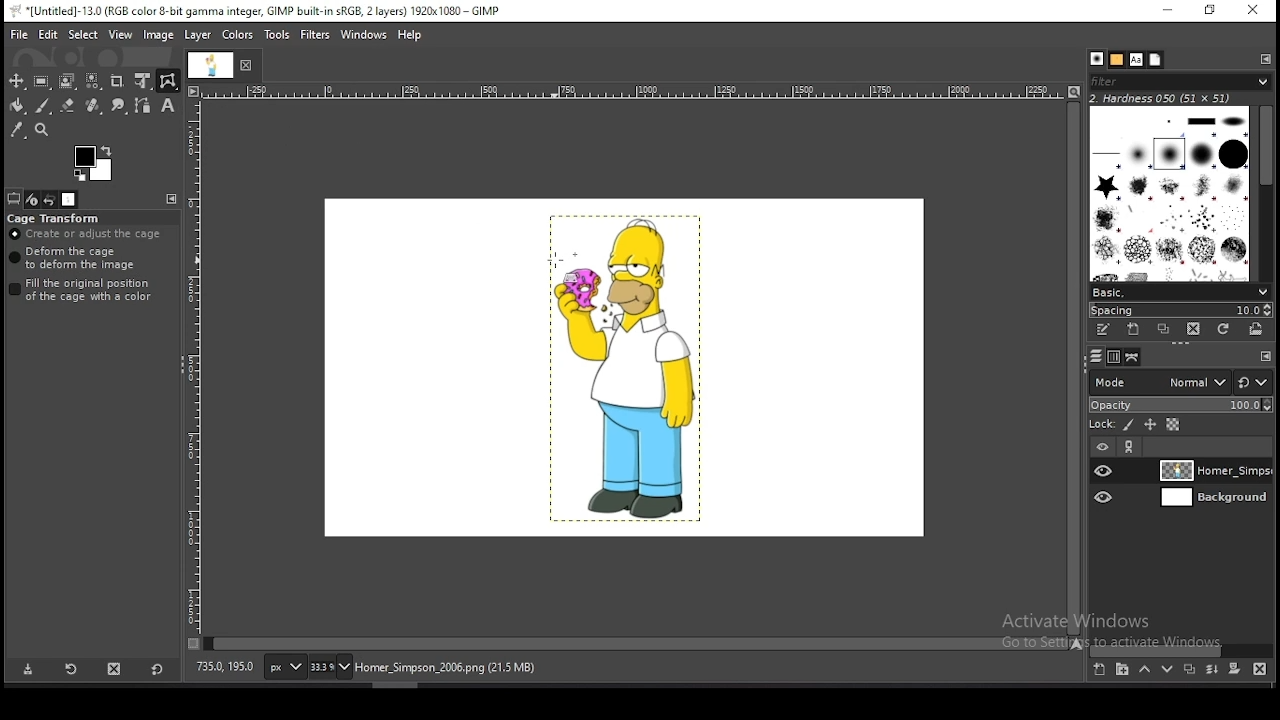 This screenshot has width=1280, height=720. What do you see at coordinates (1180, 404) in the screenshot?
I see `opacity` at bounding box center [1180, 404].